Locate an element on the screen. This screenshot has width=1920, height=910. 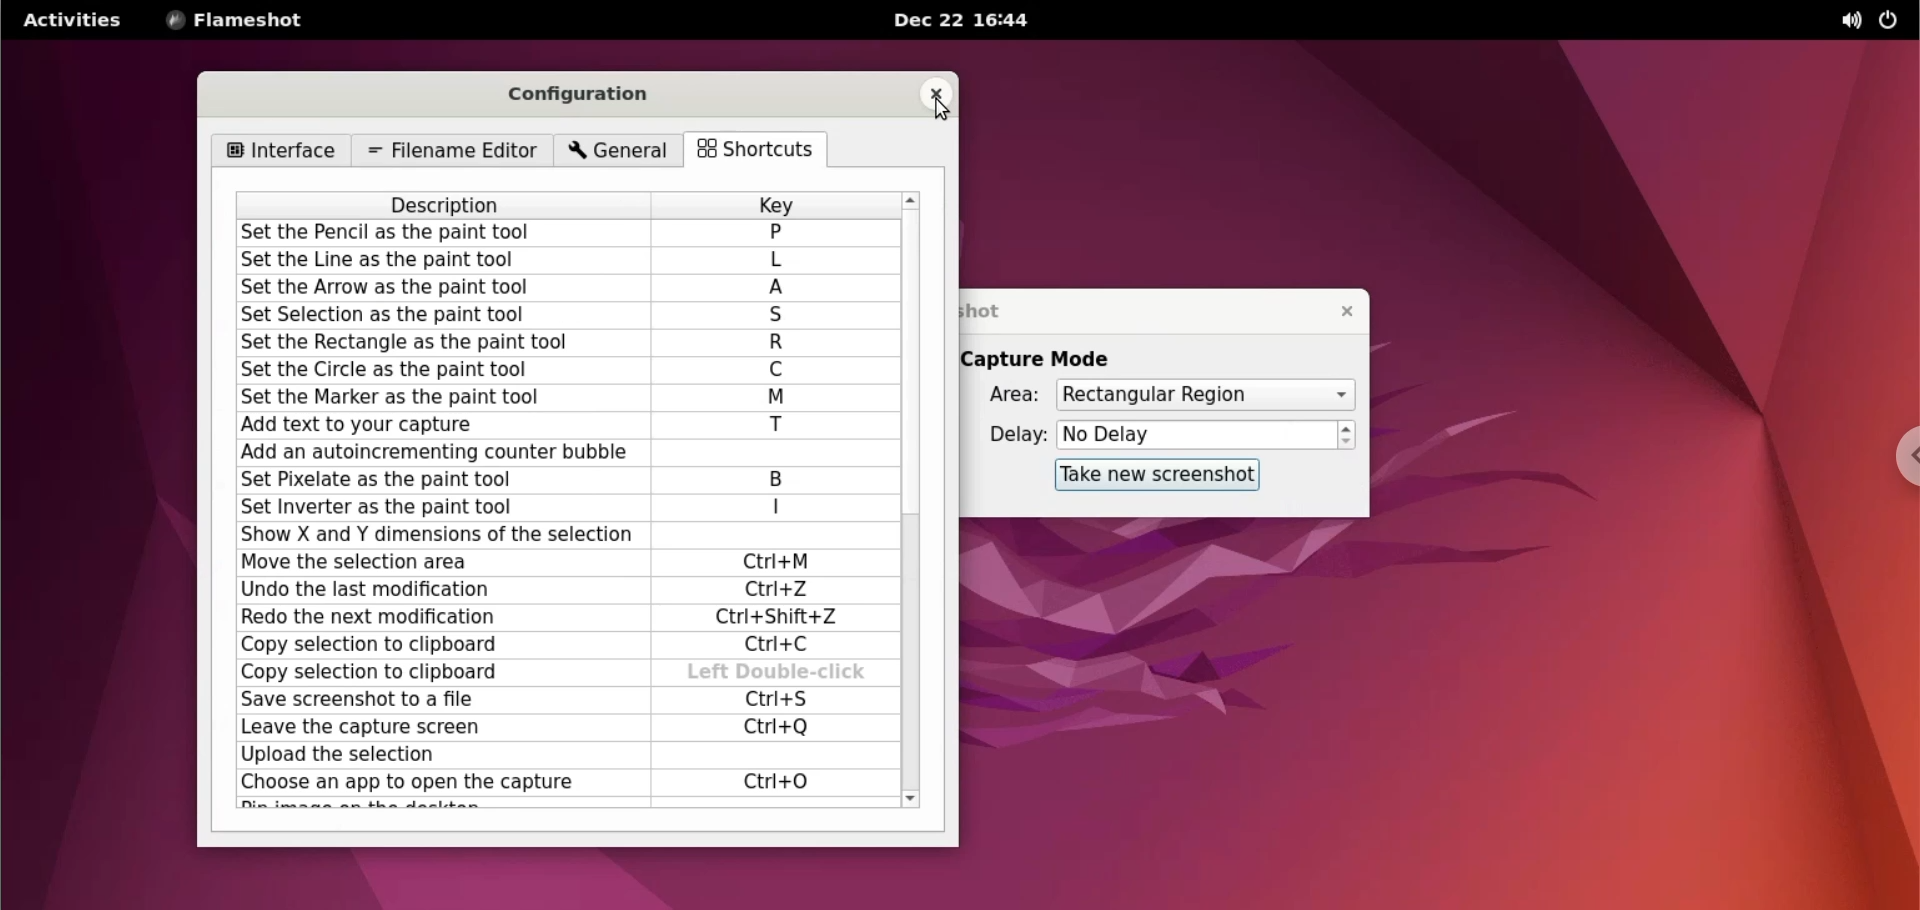
set the line as the paint tool is located at coordinates (447, 261).